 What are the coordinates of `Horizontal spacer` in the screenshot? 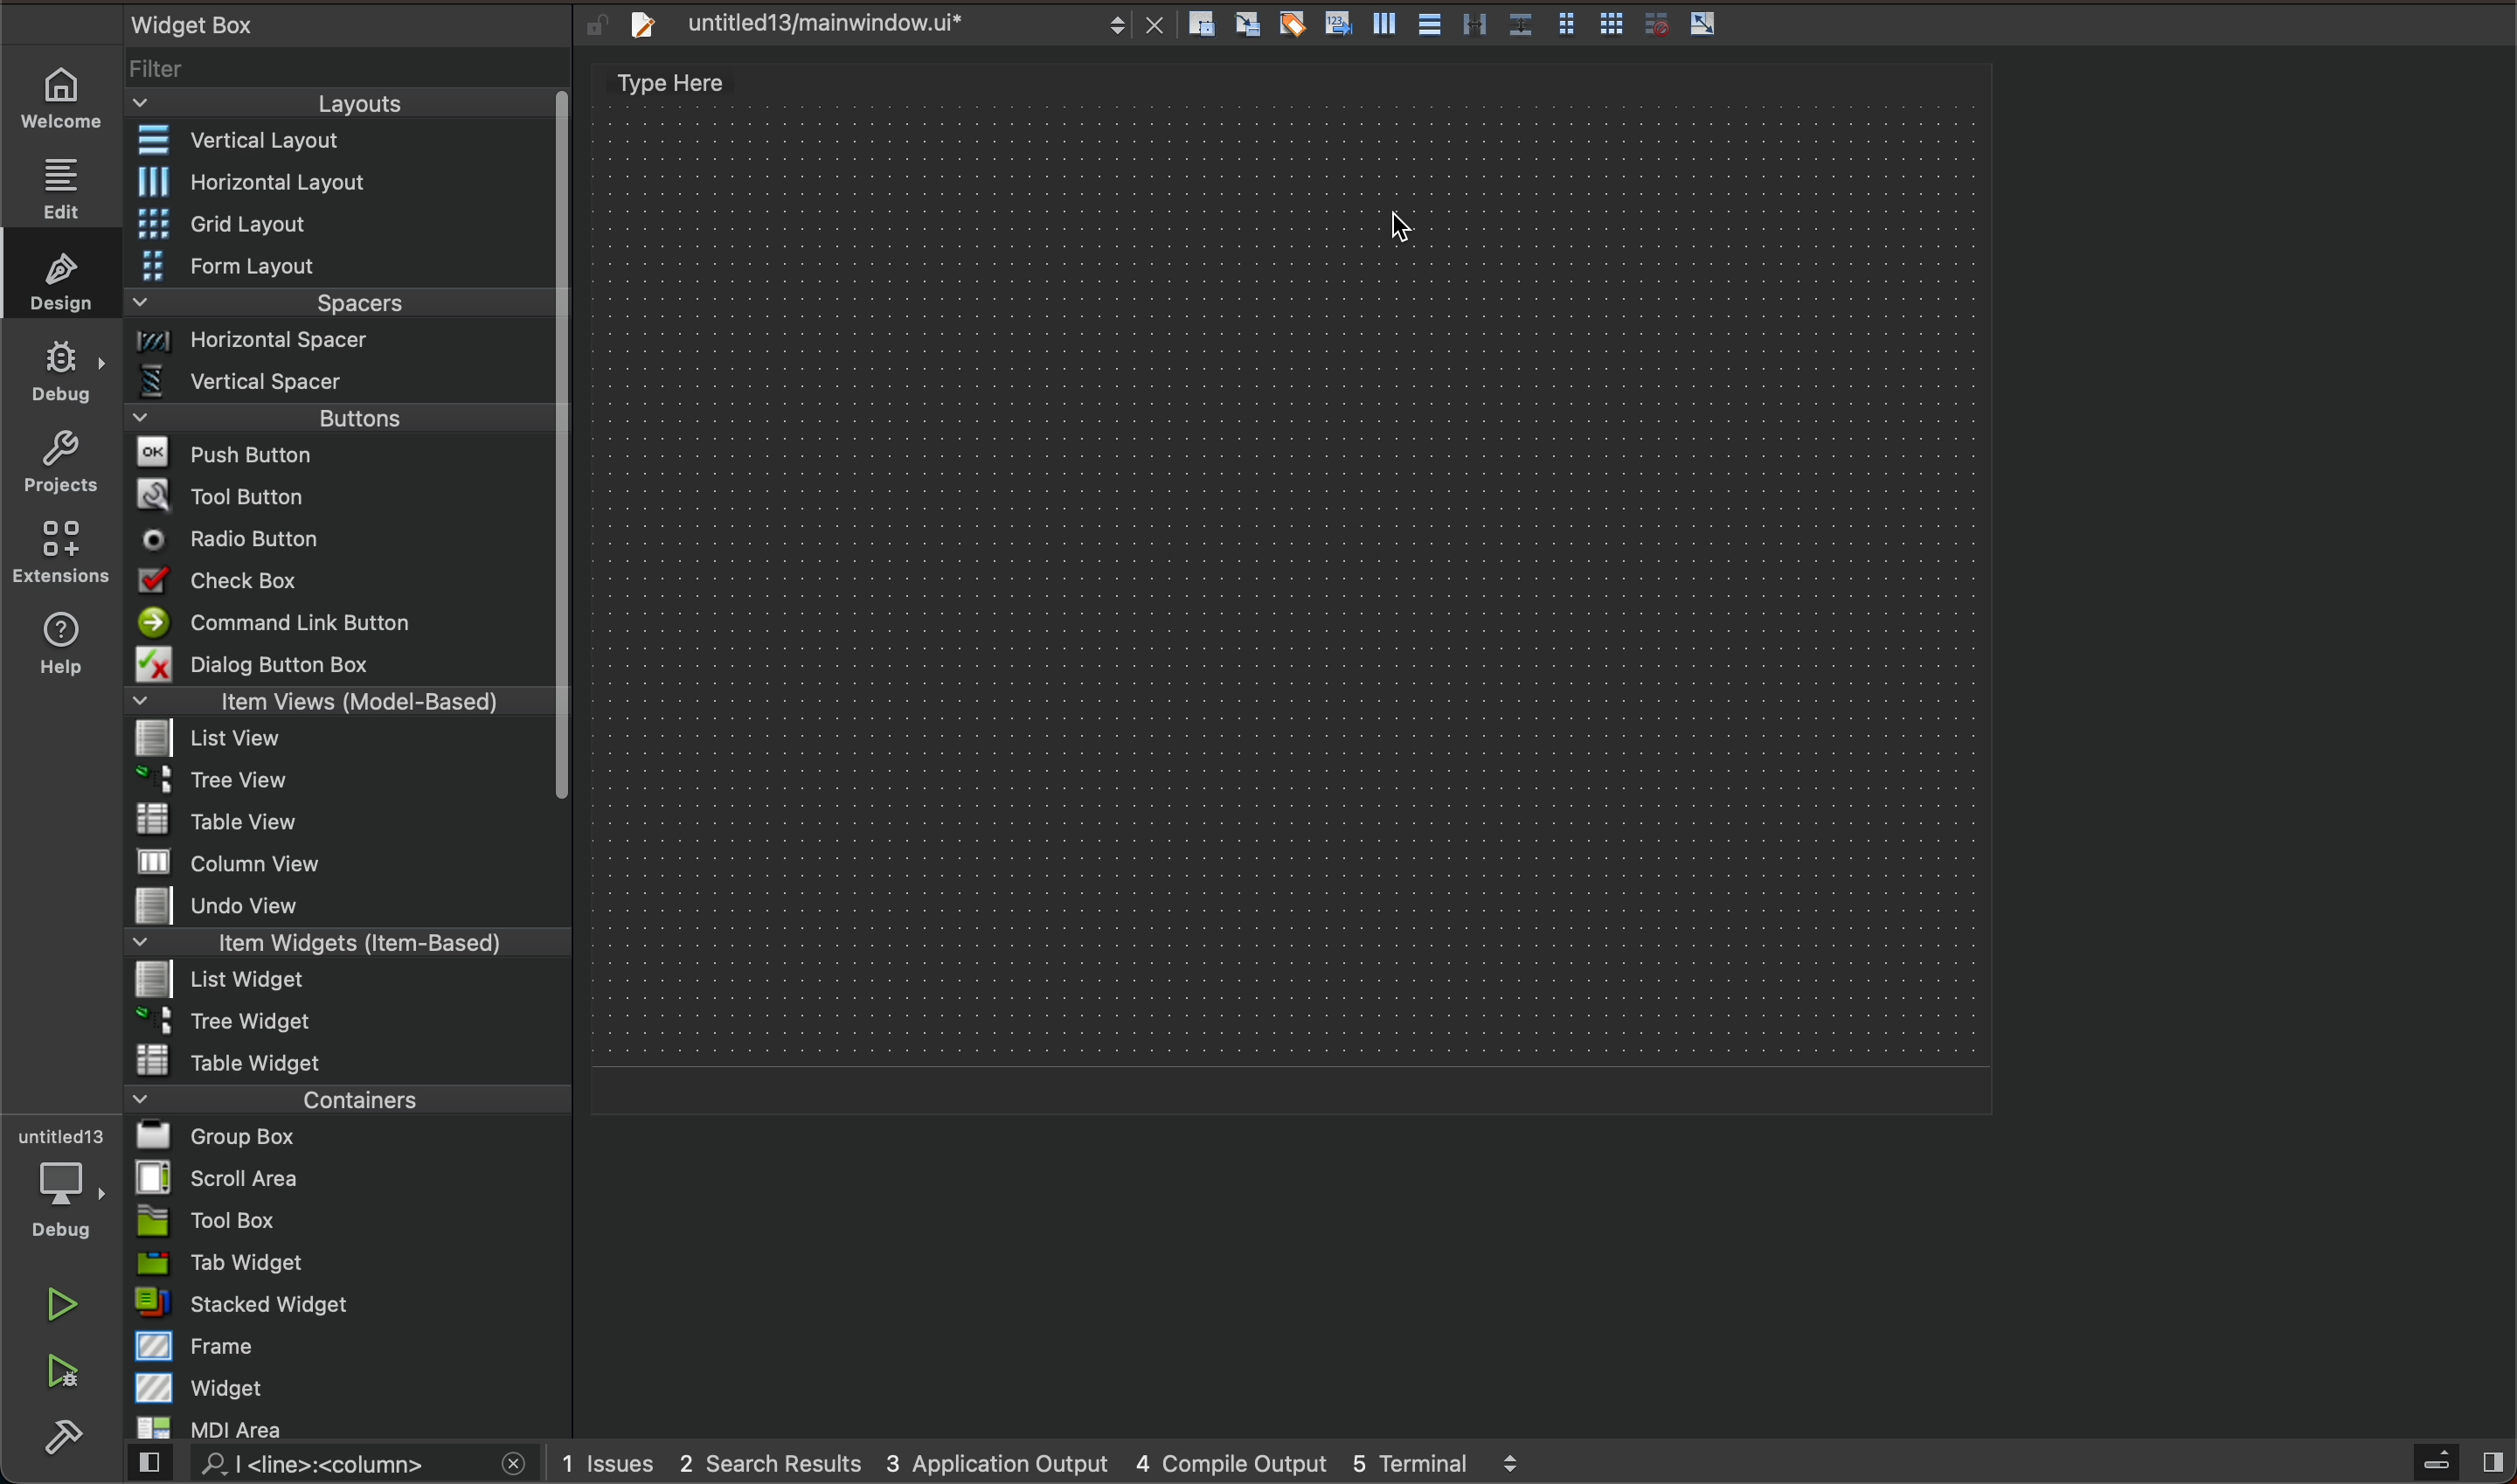 It's located at (340, 343).